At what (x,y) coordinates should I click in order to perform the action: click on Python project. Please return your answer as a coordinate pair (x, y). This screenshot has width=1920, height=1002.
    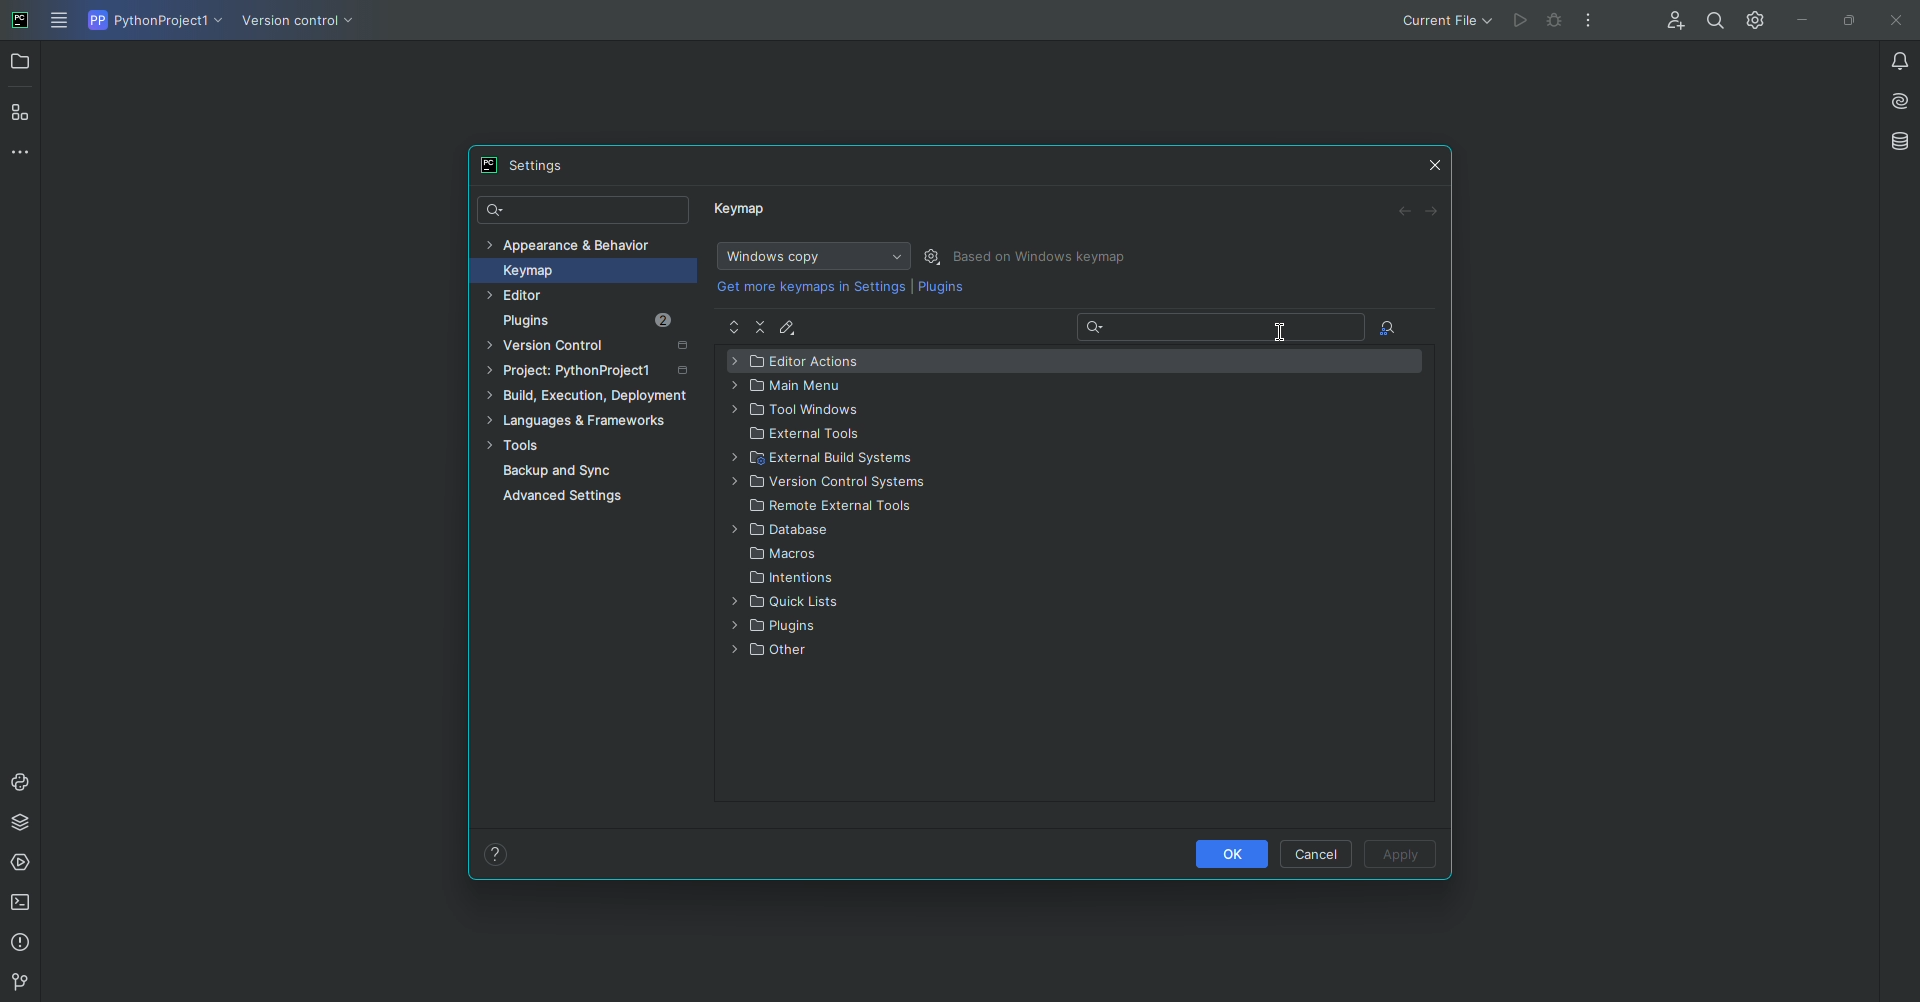
    Looking at the image, I should click on (153, 21).